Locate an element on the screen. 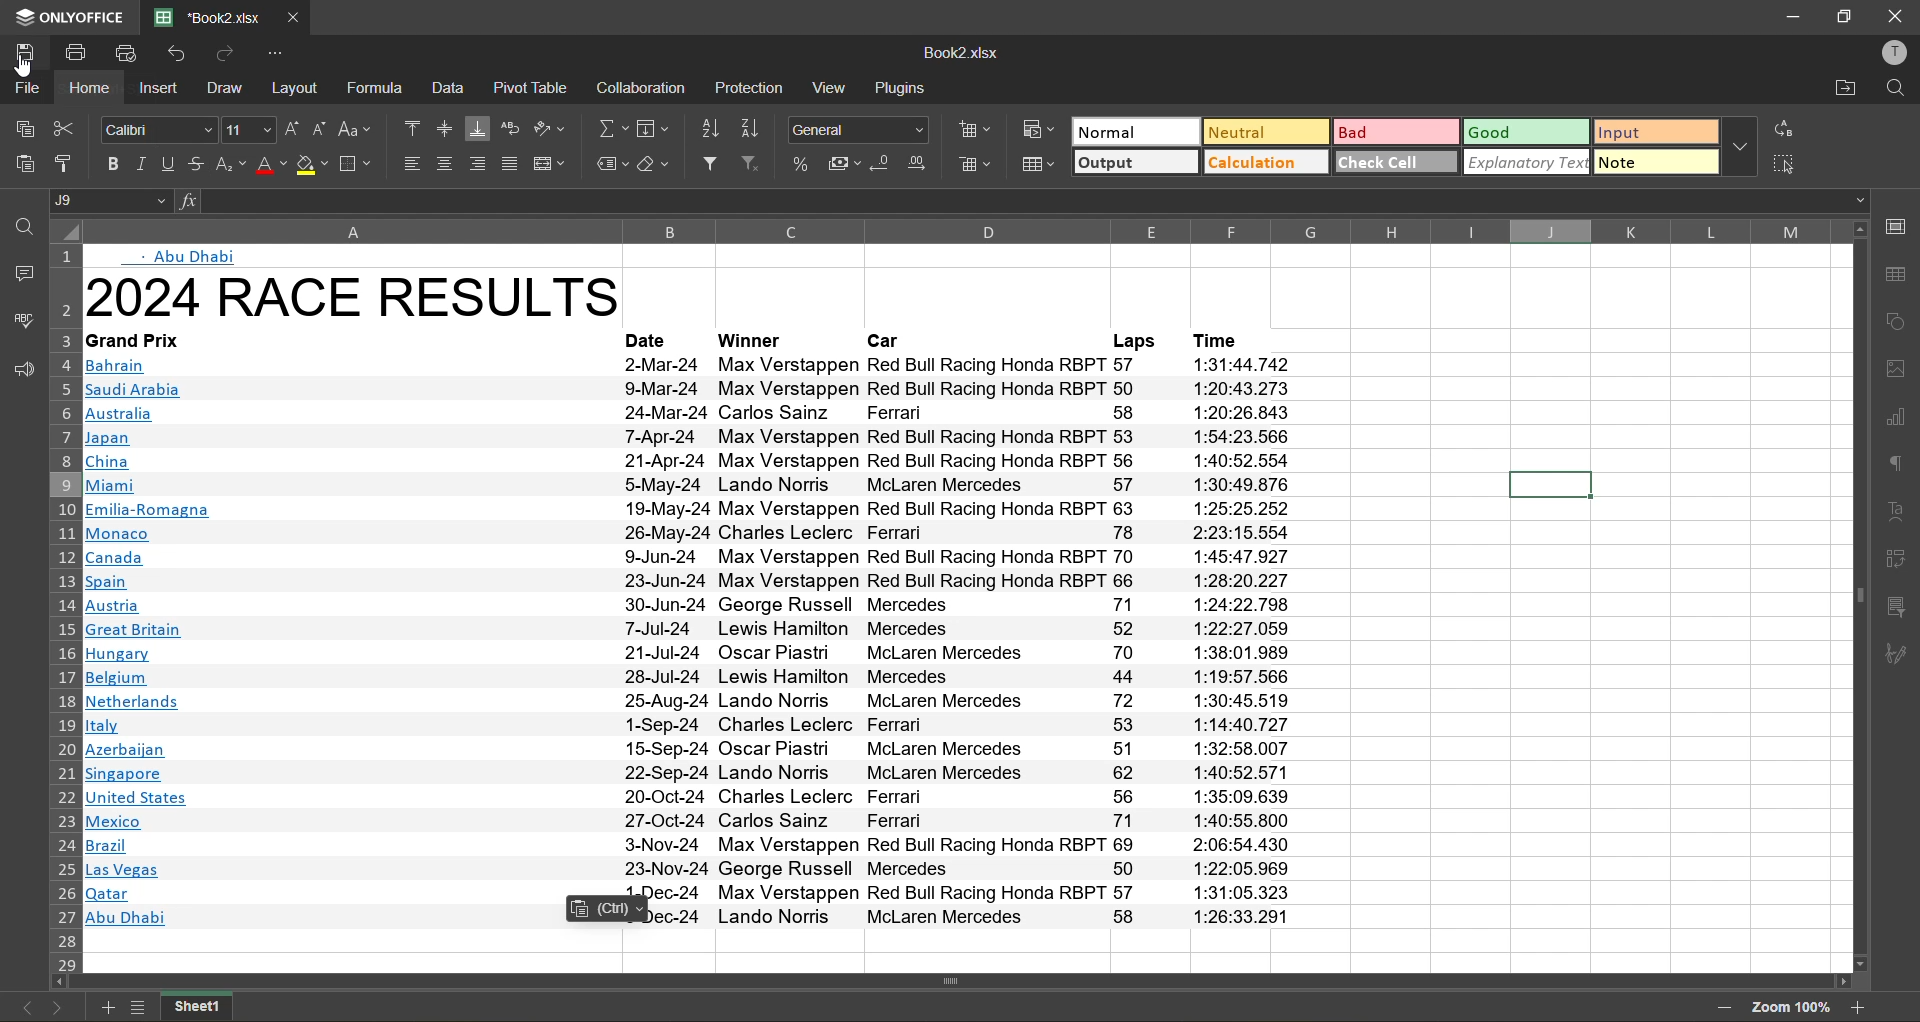  app name is located at coordinates (61, 17).